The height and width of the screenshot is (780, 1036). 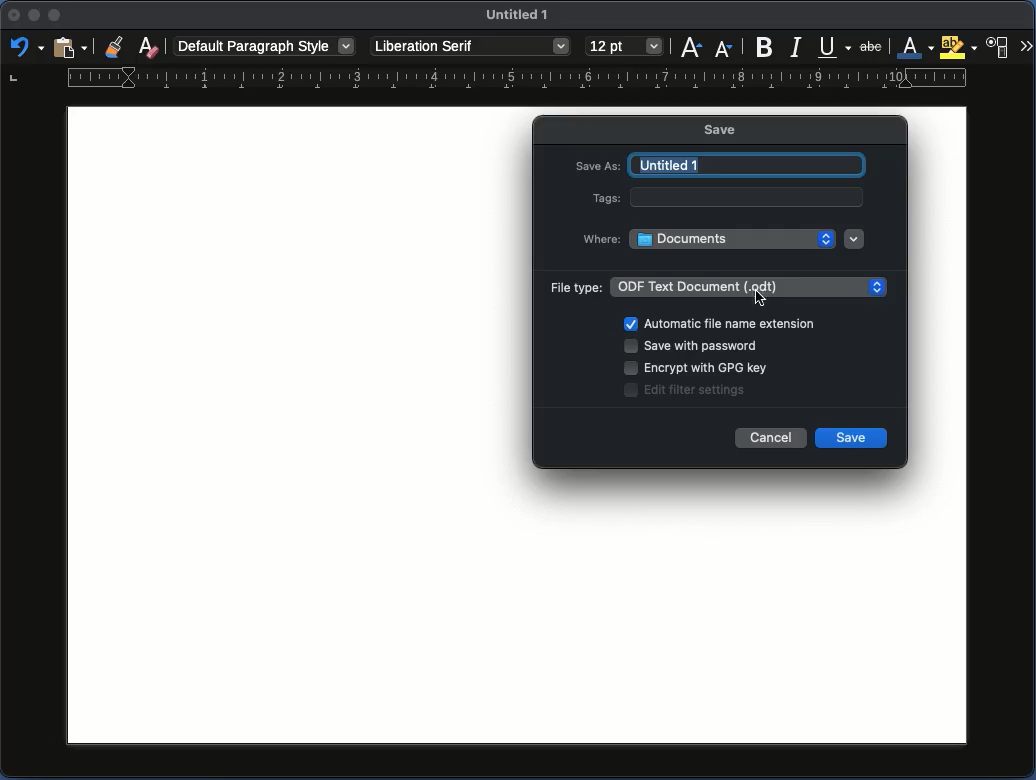 I want to click on Font color, so click(x=916, y=48).